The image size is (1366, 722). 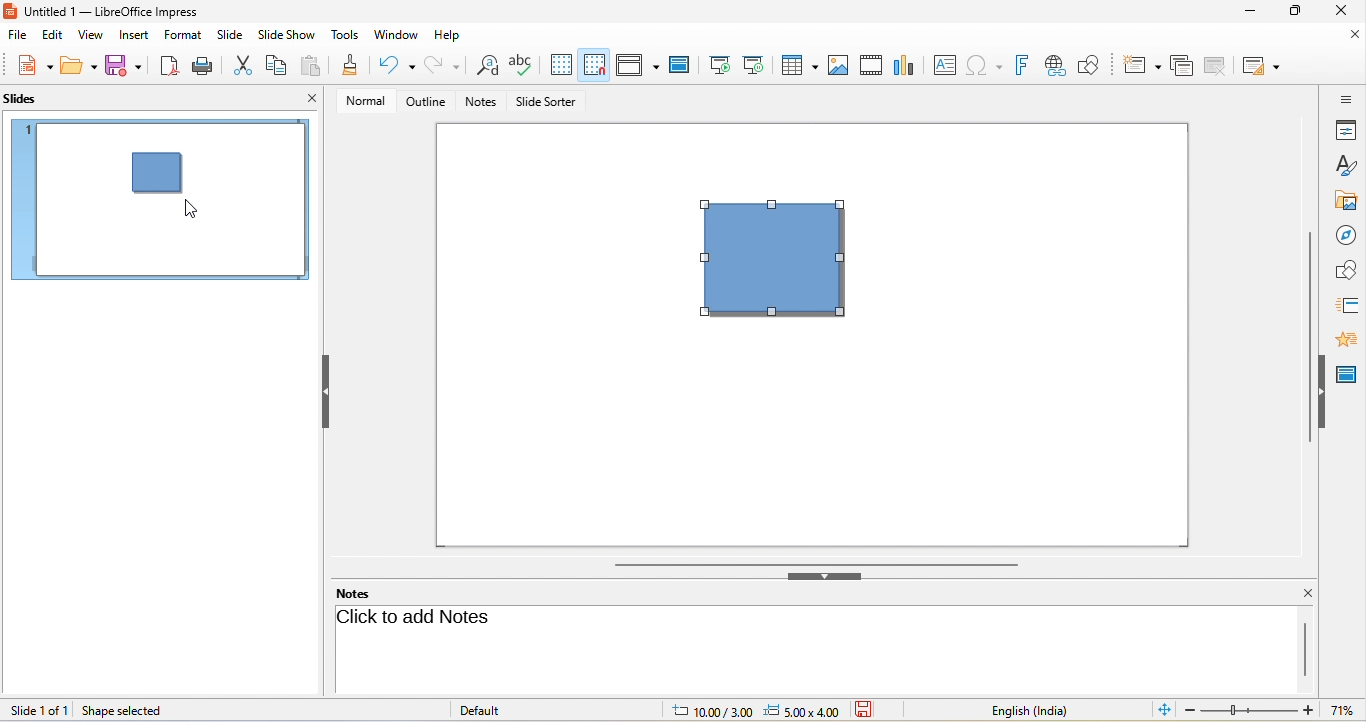 What do you see at coordinates (596, 65) in the screenshot?
I see `snap to grid` at bounding box center [596, 65].